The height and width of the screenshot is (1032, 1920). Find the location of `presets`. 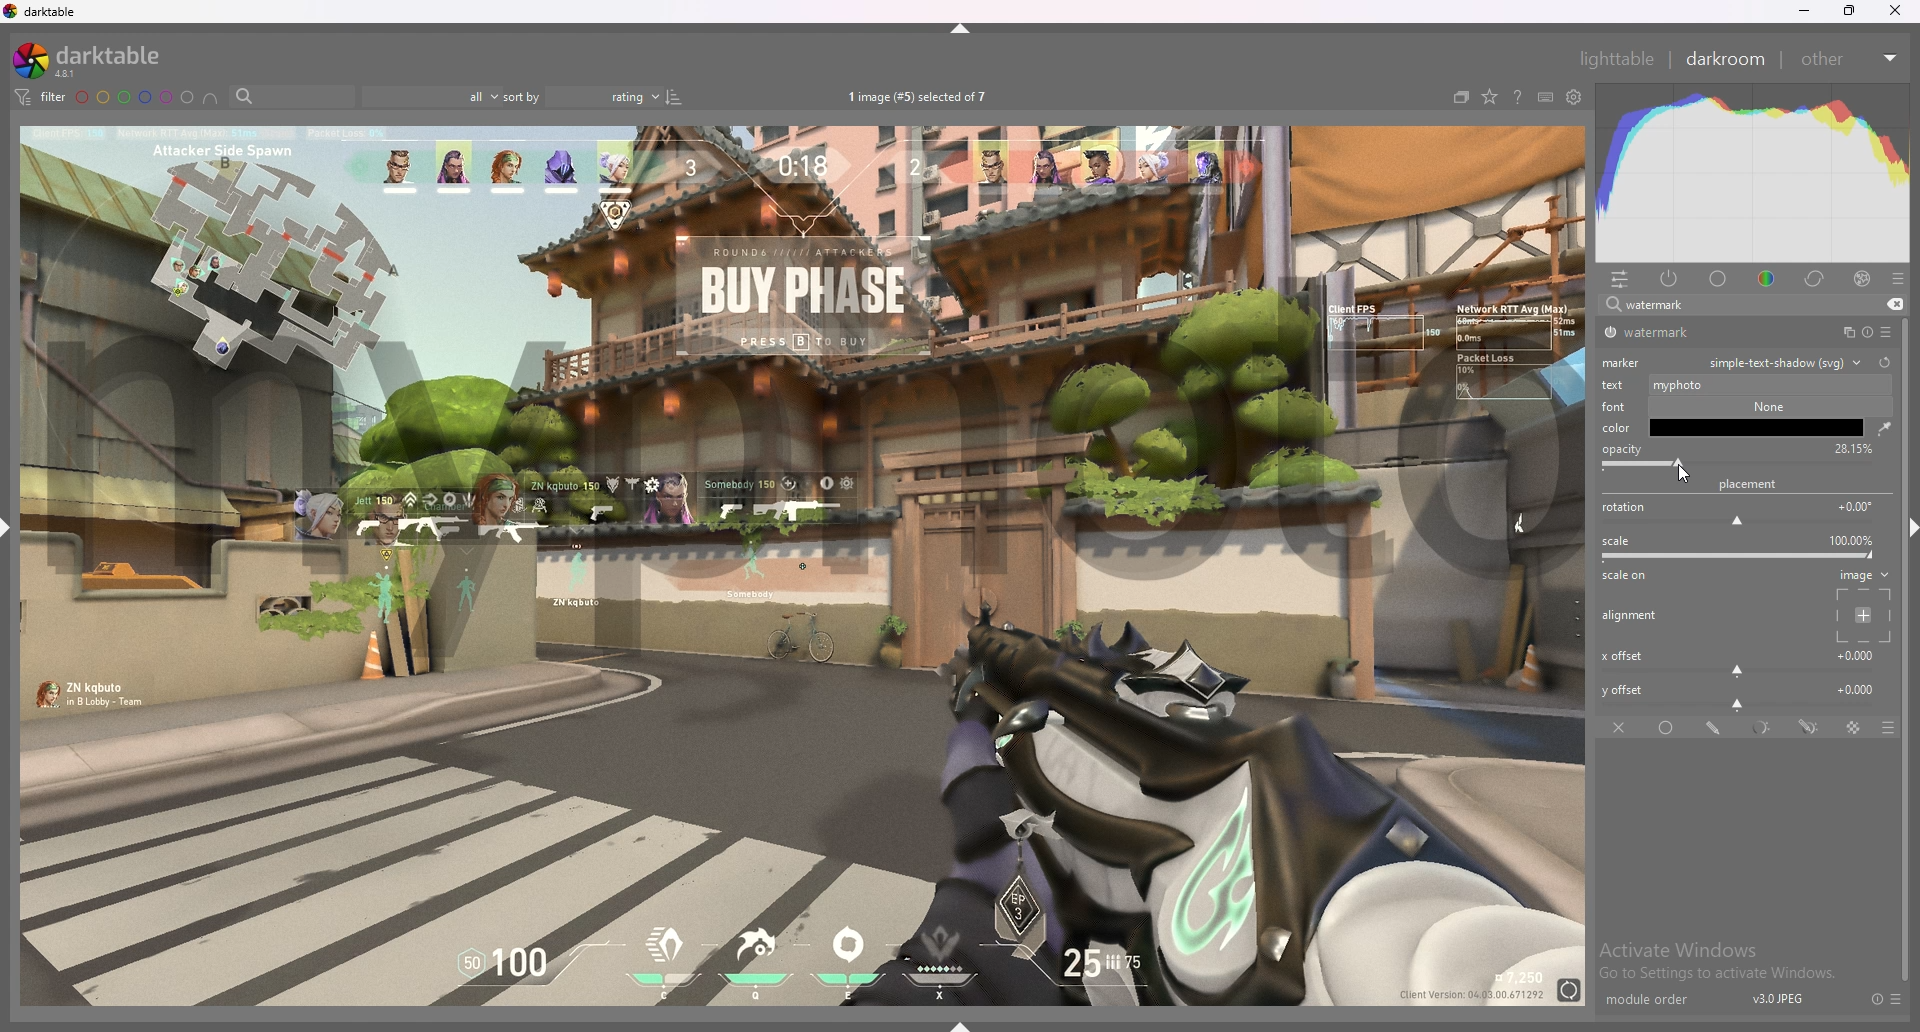

presets is located at coordinates (1897, 999).